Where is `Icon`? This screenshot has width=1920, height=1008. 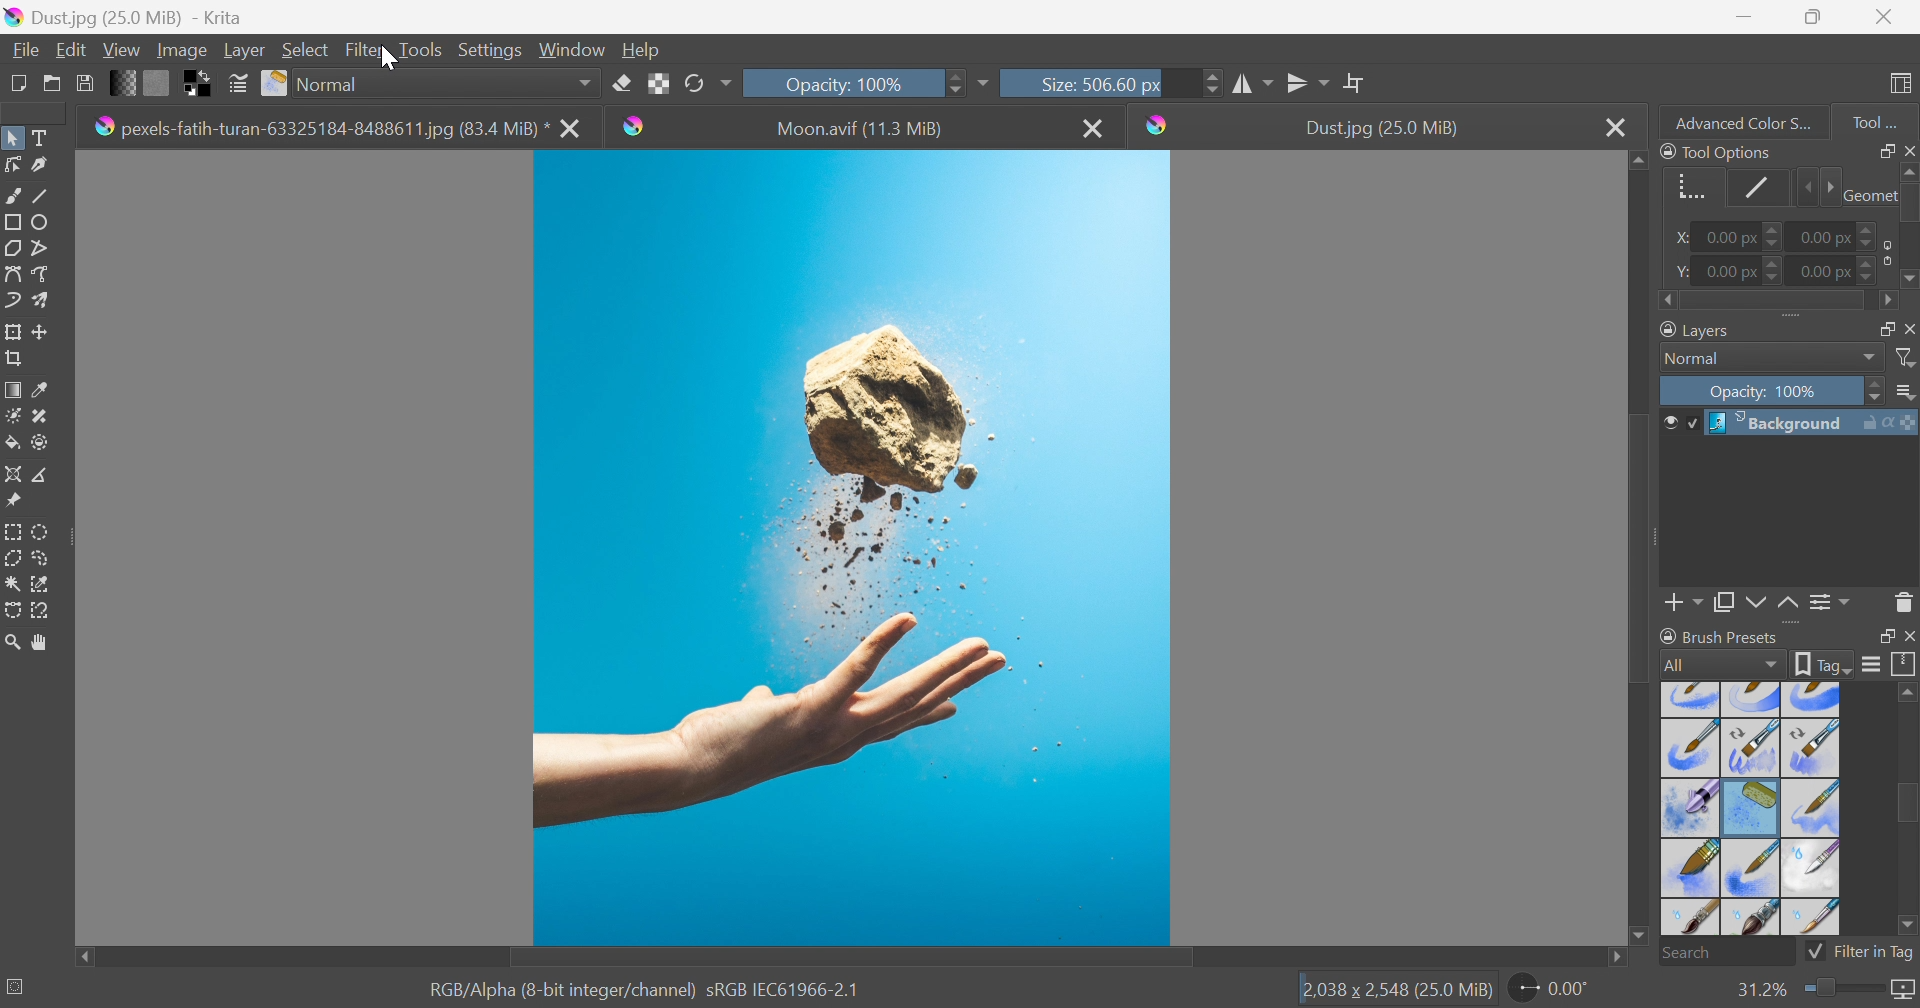 Icon is located at coordinates (1883, 252).